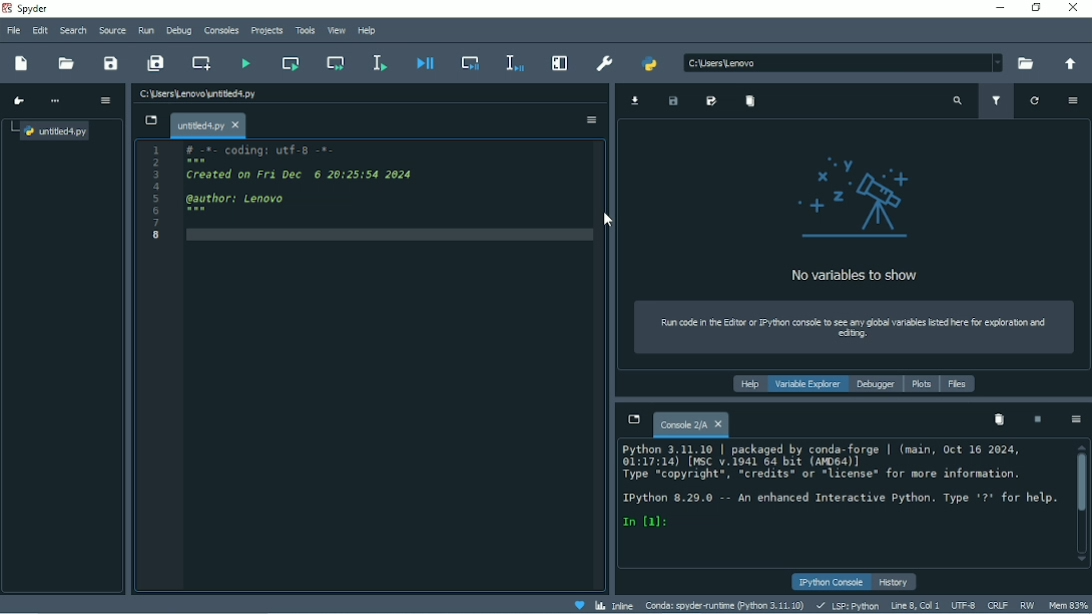 The height and width of the screenshot is (614, 1092). Describe the element at coordinates (998, 419) in the screenshot. I see `Remove all variables from namespace` at that location.